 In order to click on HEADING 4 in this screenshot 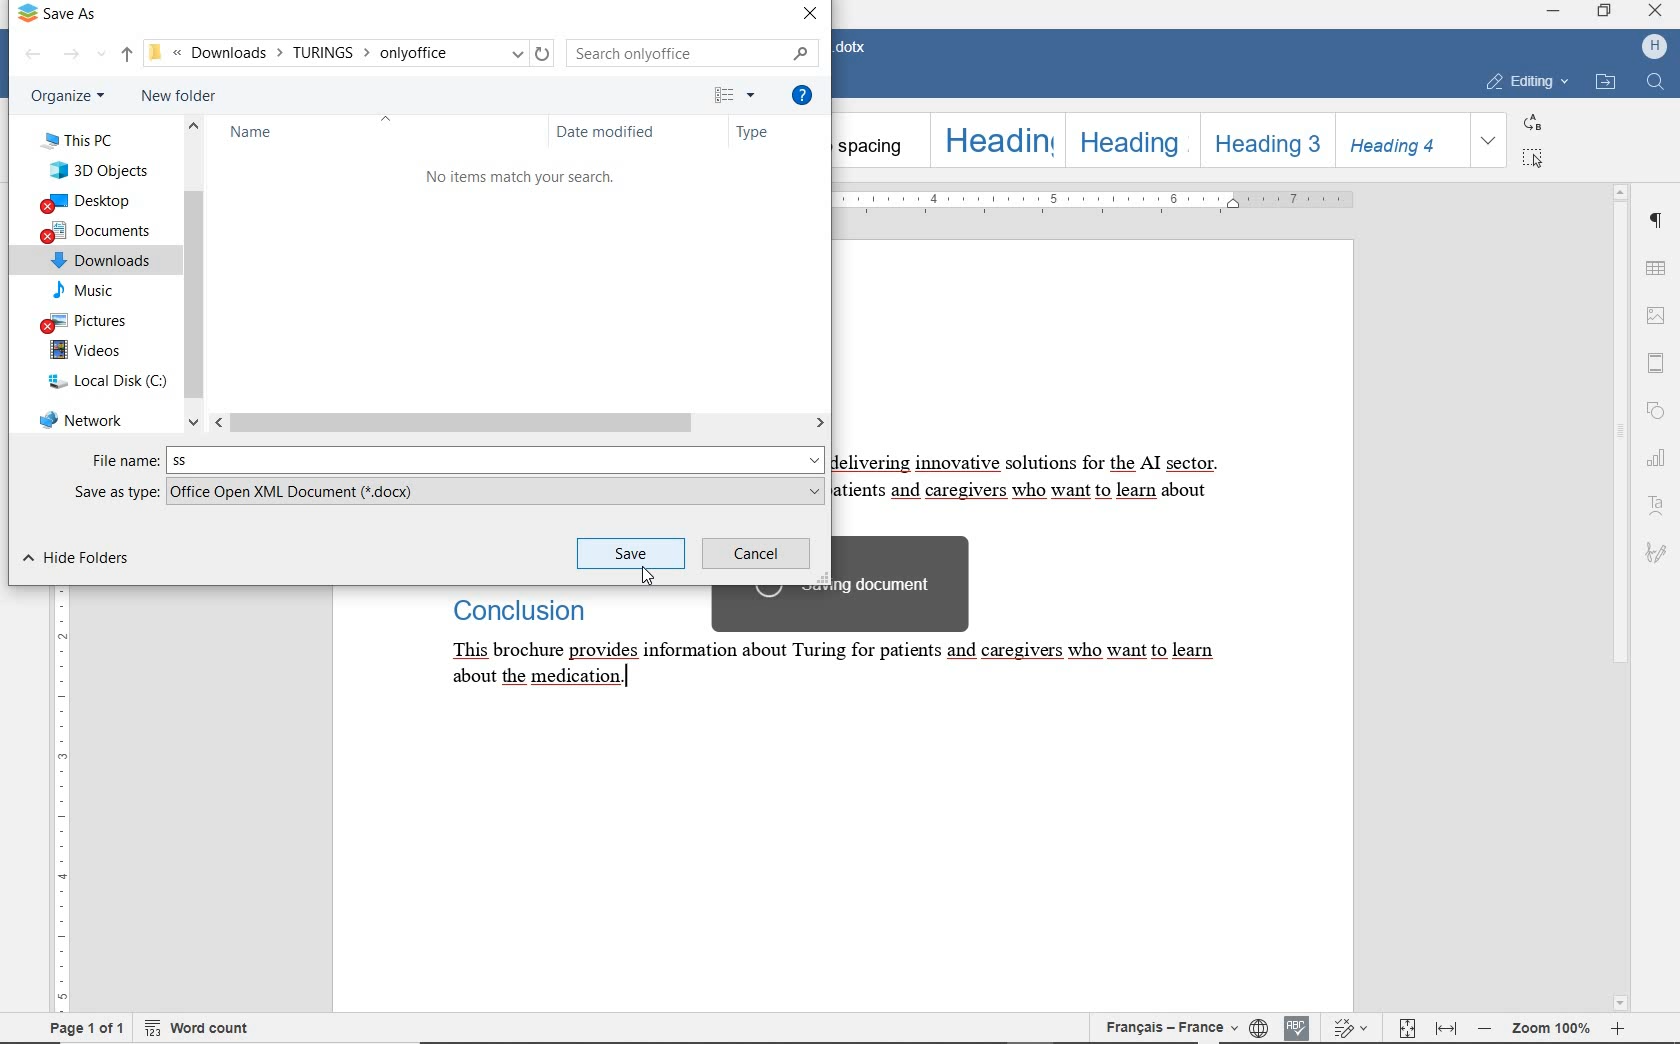, I will do `click(1398, 141)`.